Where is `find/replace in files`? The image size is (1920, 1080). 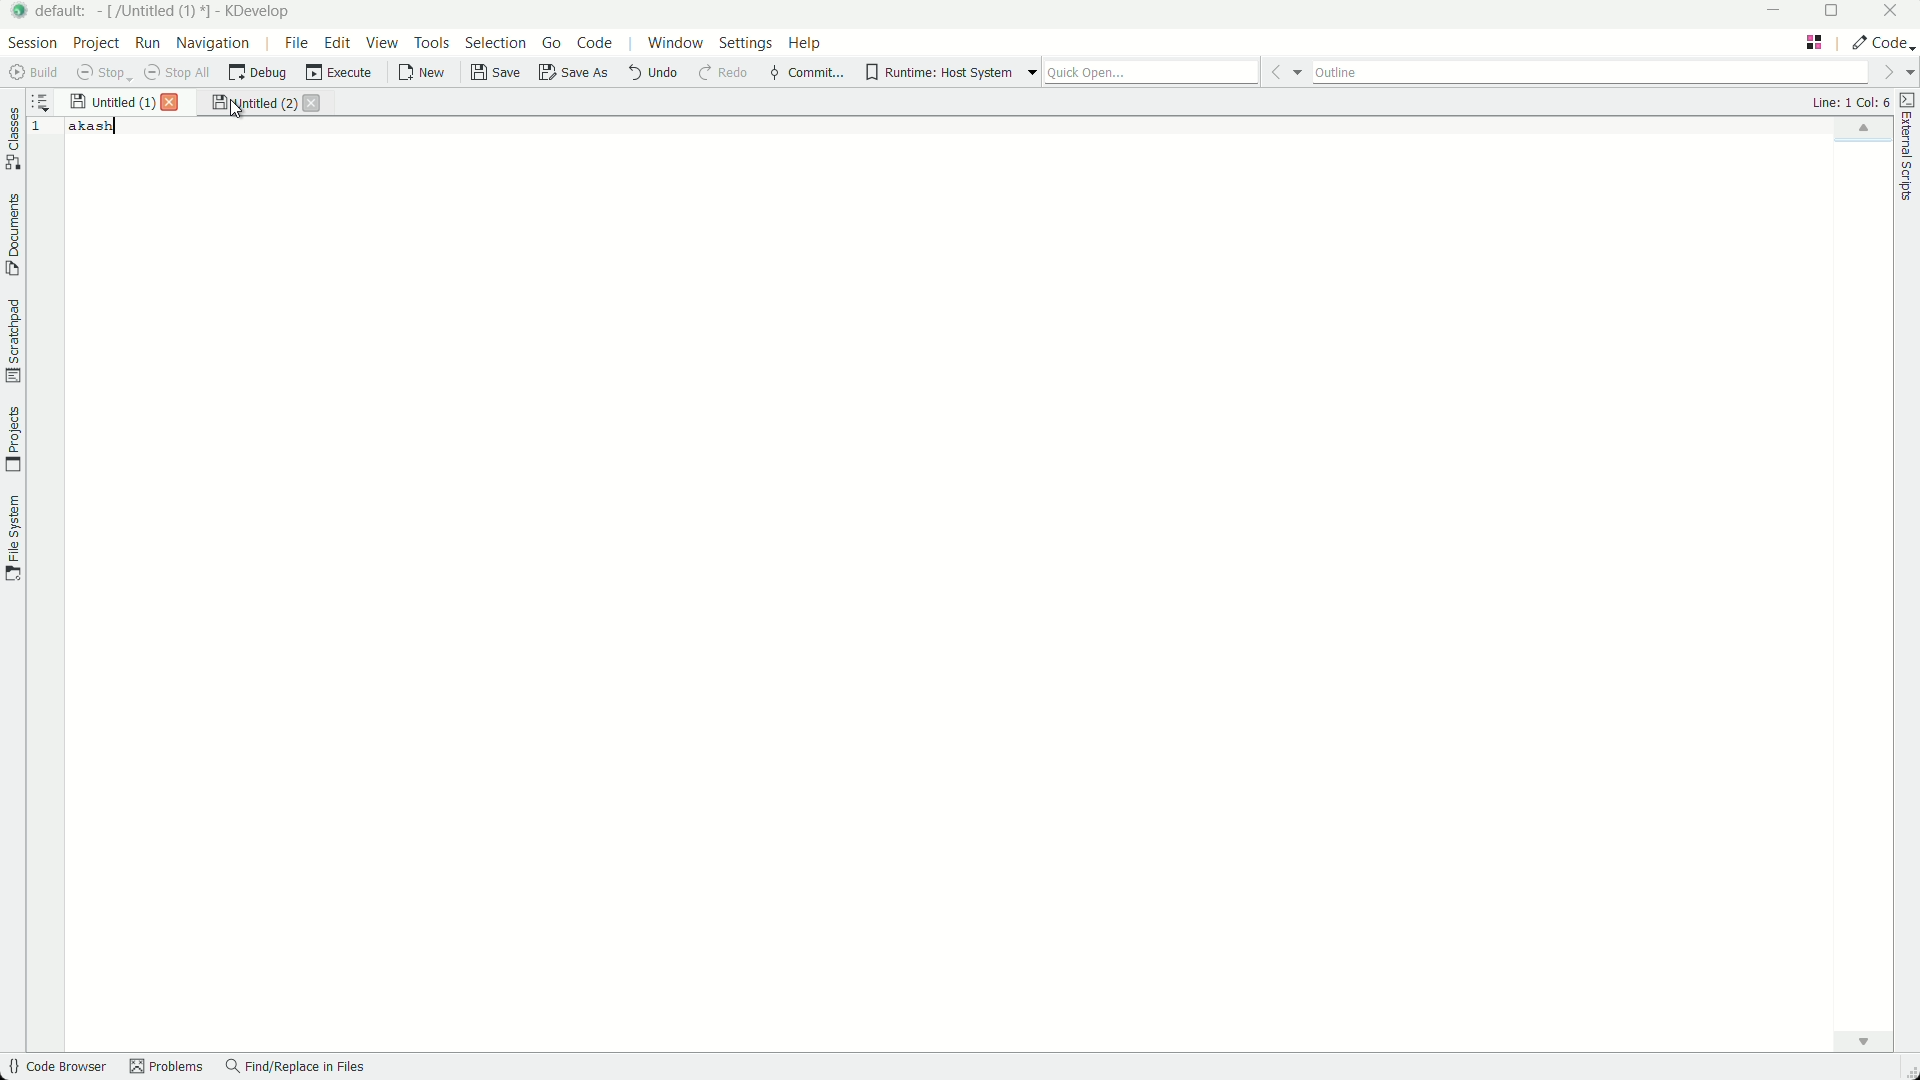 find/replace in files is located at coordinates (296, 1069).